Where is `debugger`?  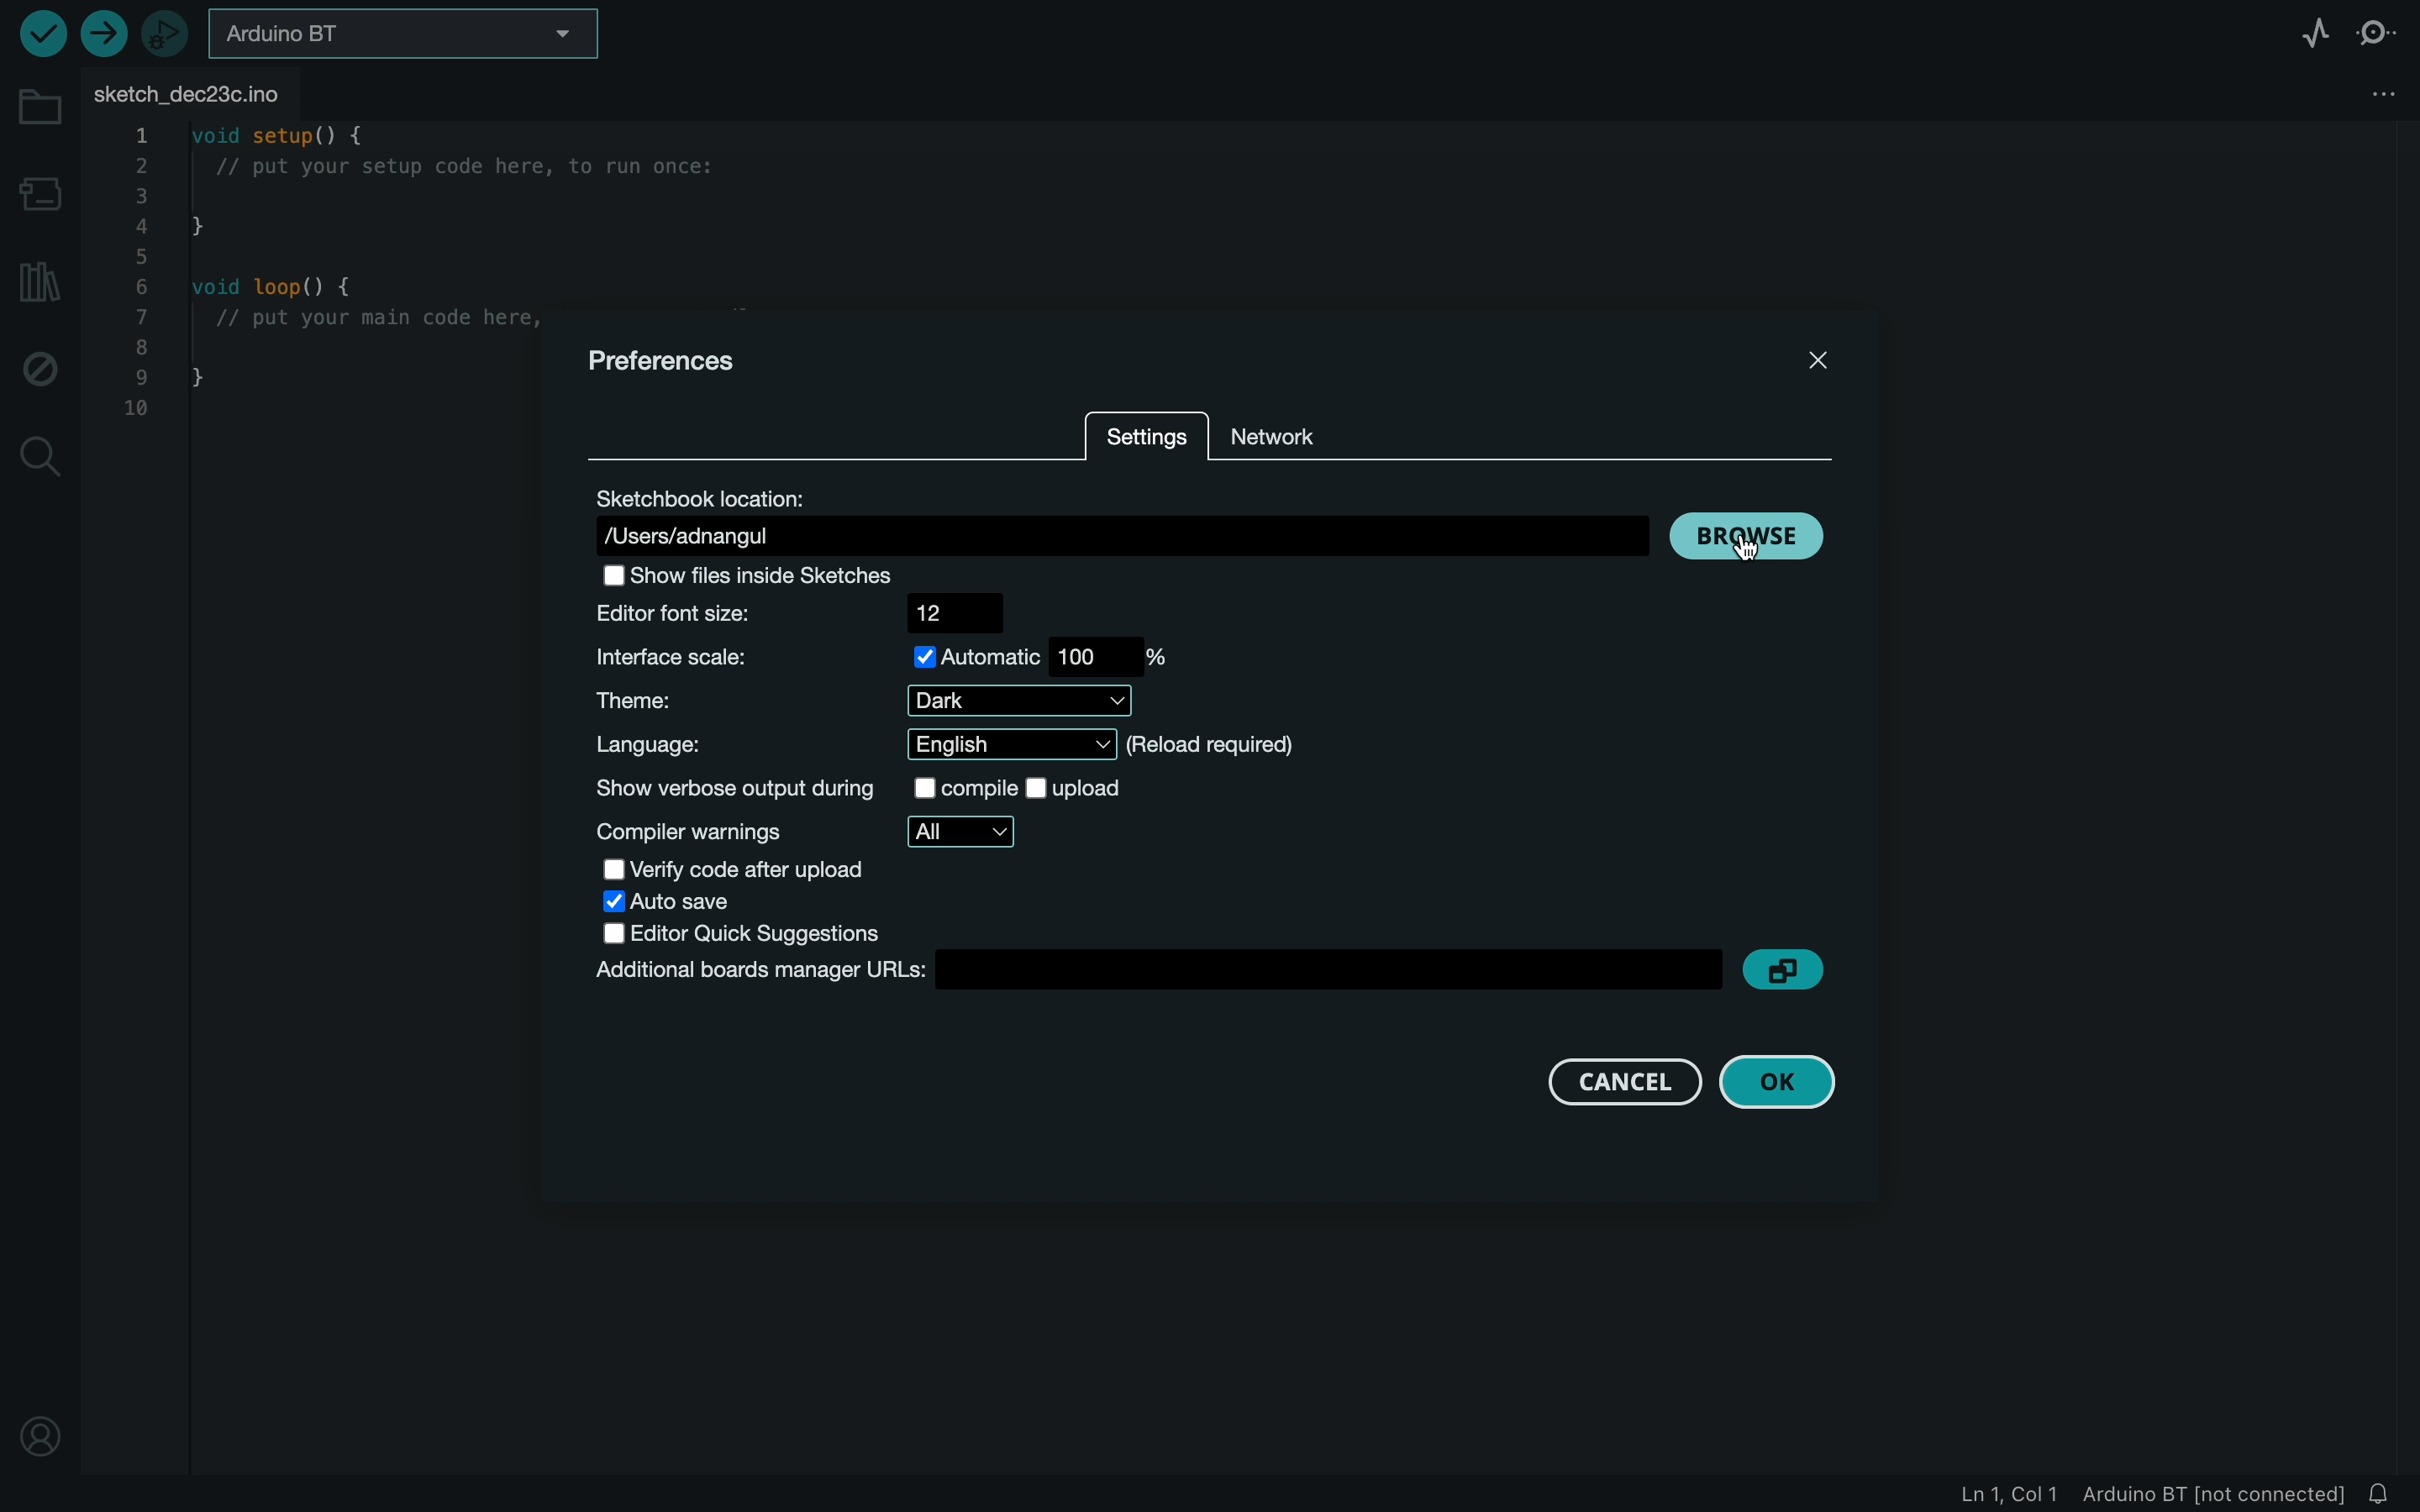 debugger is located at coordinates (42, 367).